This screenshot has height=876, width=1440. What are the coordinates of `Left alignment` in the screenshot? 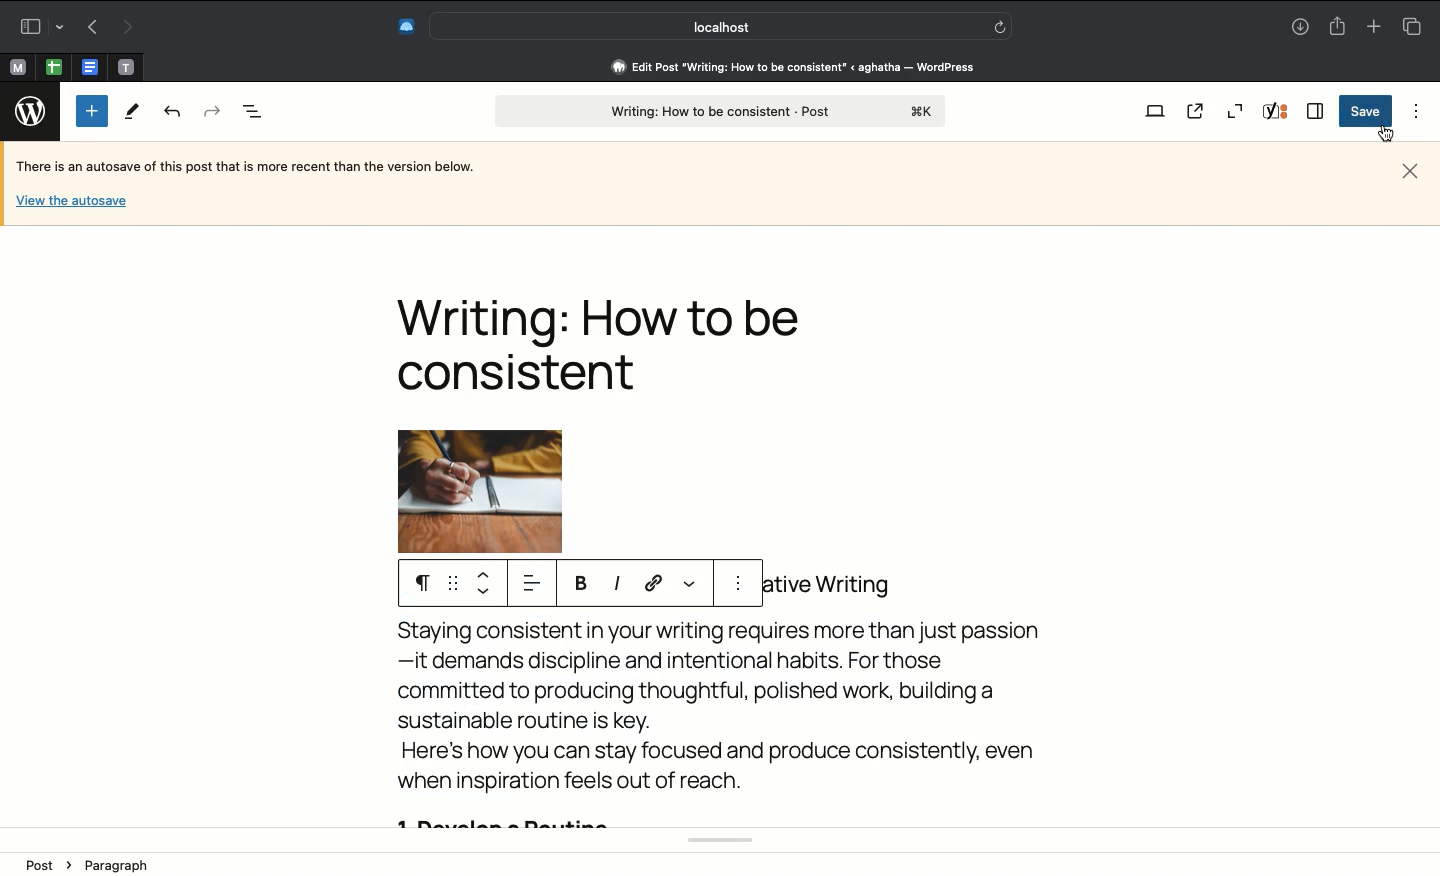 It's located at (530, 584).